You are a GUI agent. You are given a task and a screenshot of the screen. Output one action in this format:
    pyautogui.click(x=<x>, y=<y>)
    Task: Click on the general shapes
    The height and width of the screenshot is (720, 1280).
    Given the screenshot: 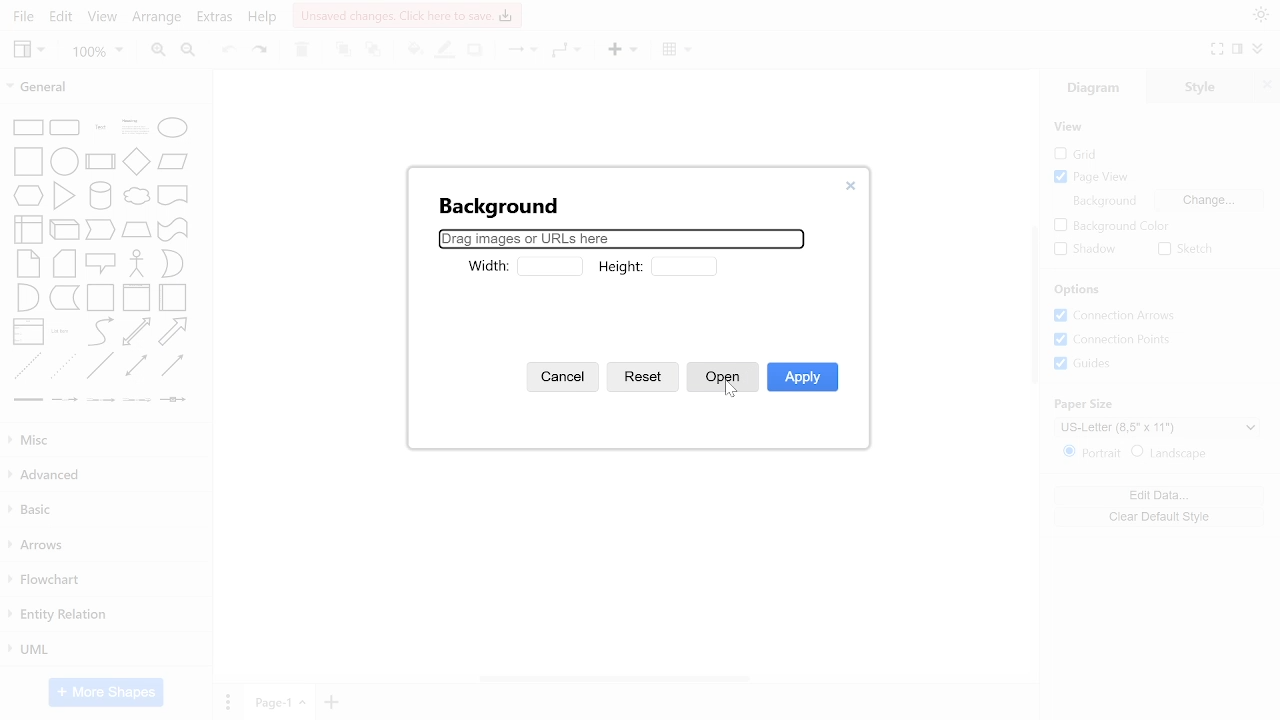 What is the action you would take?
    pyautogui.click(x=62, y=332)
    